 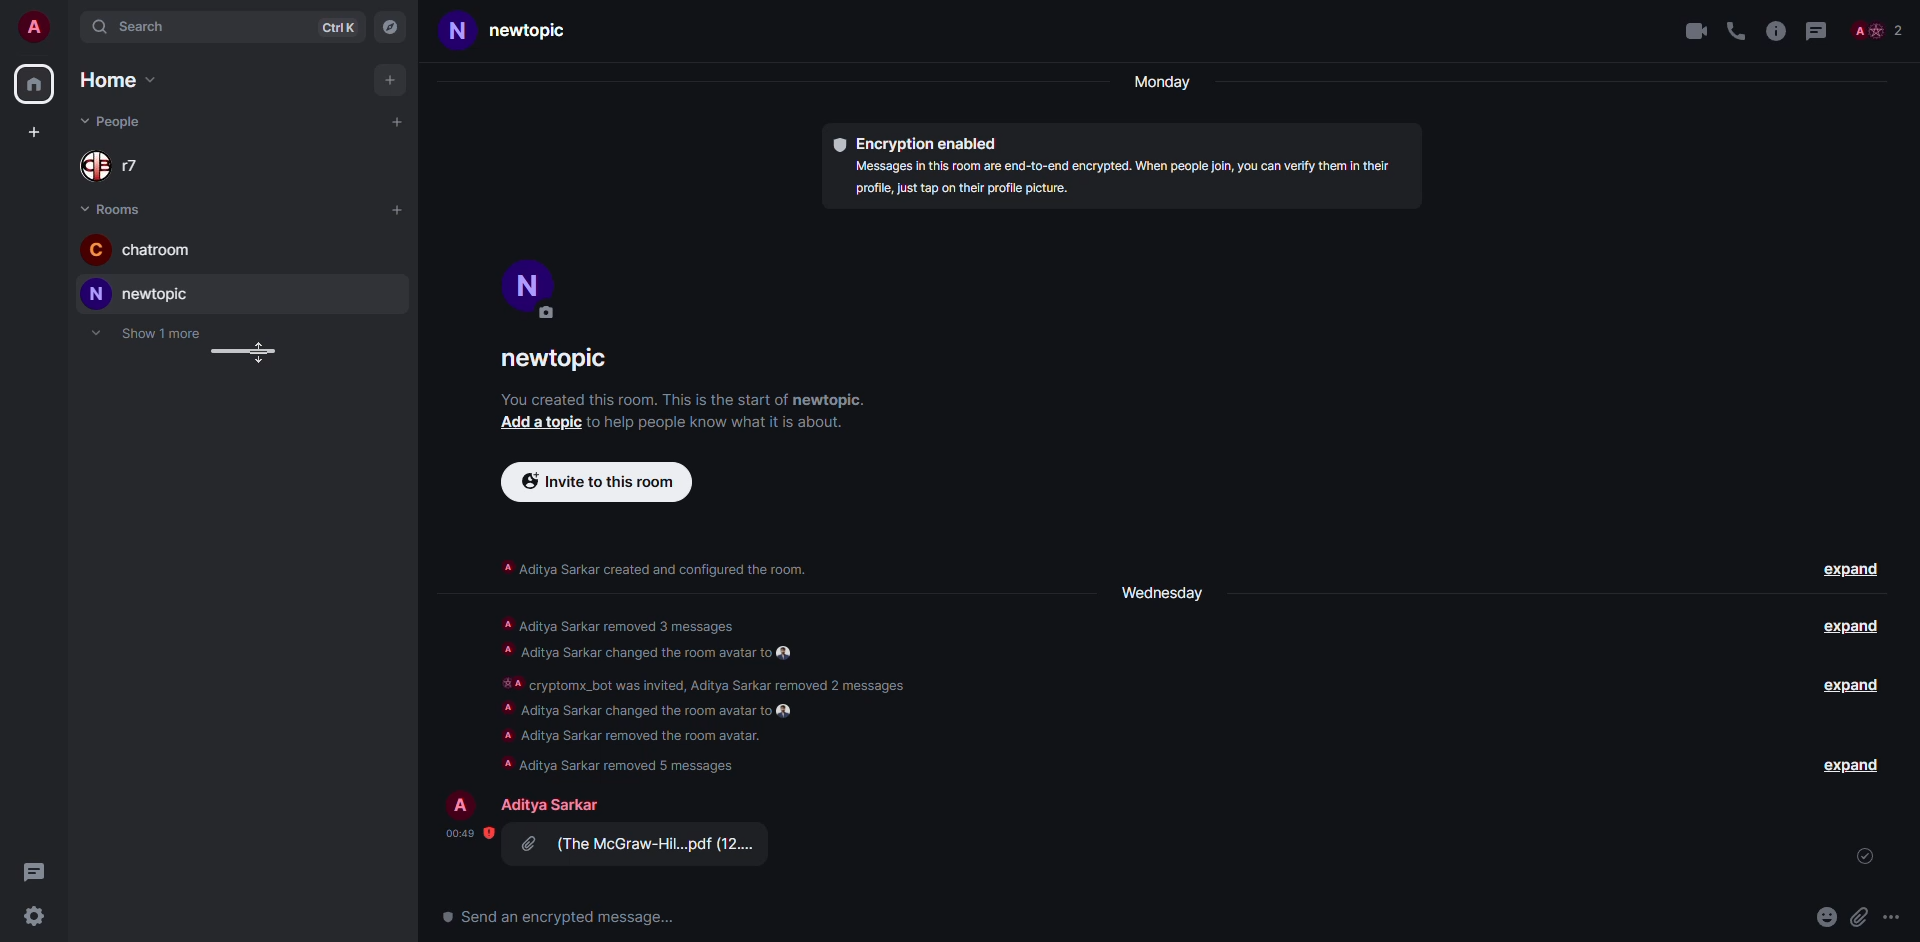 What do you see at coordinates (463, 804) in the screenshot?
I see `profile` at bounding box center [463, 804].